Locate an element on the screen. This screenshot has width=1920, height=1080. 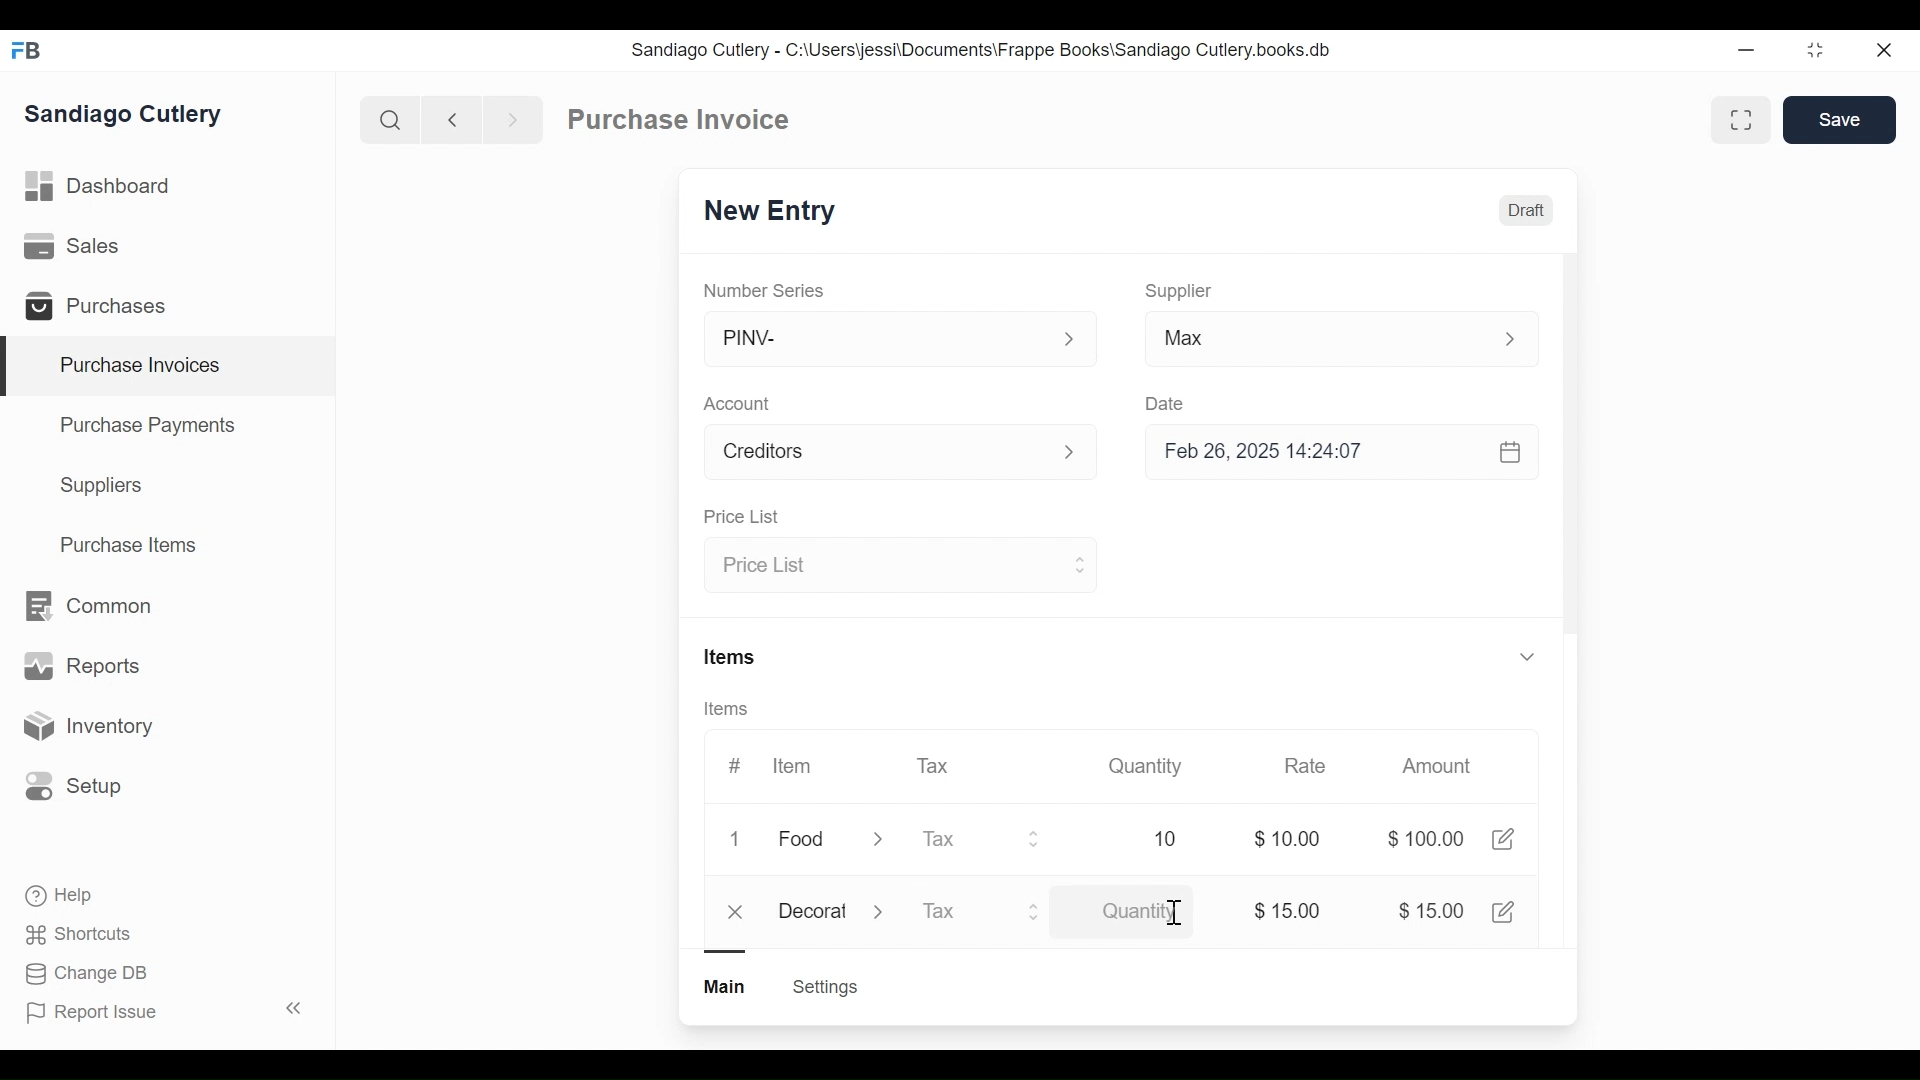
Sandiago Cutlery is located at coordinates (126, 116).